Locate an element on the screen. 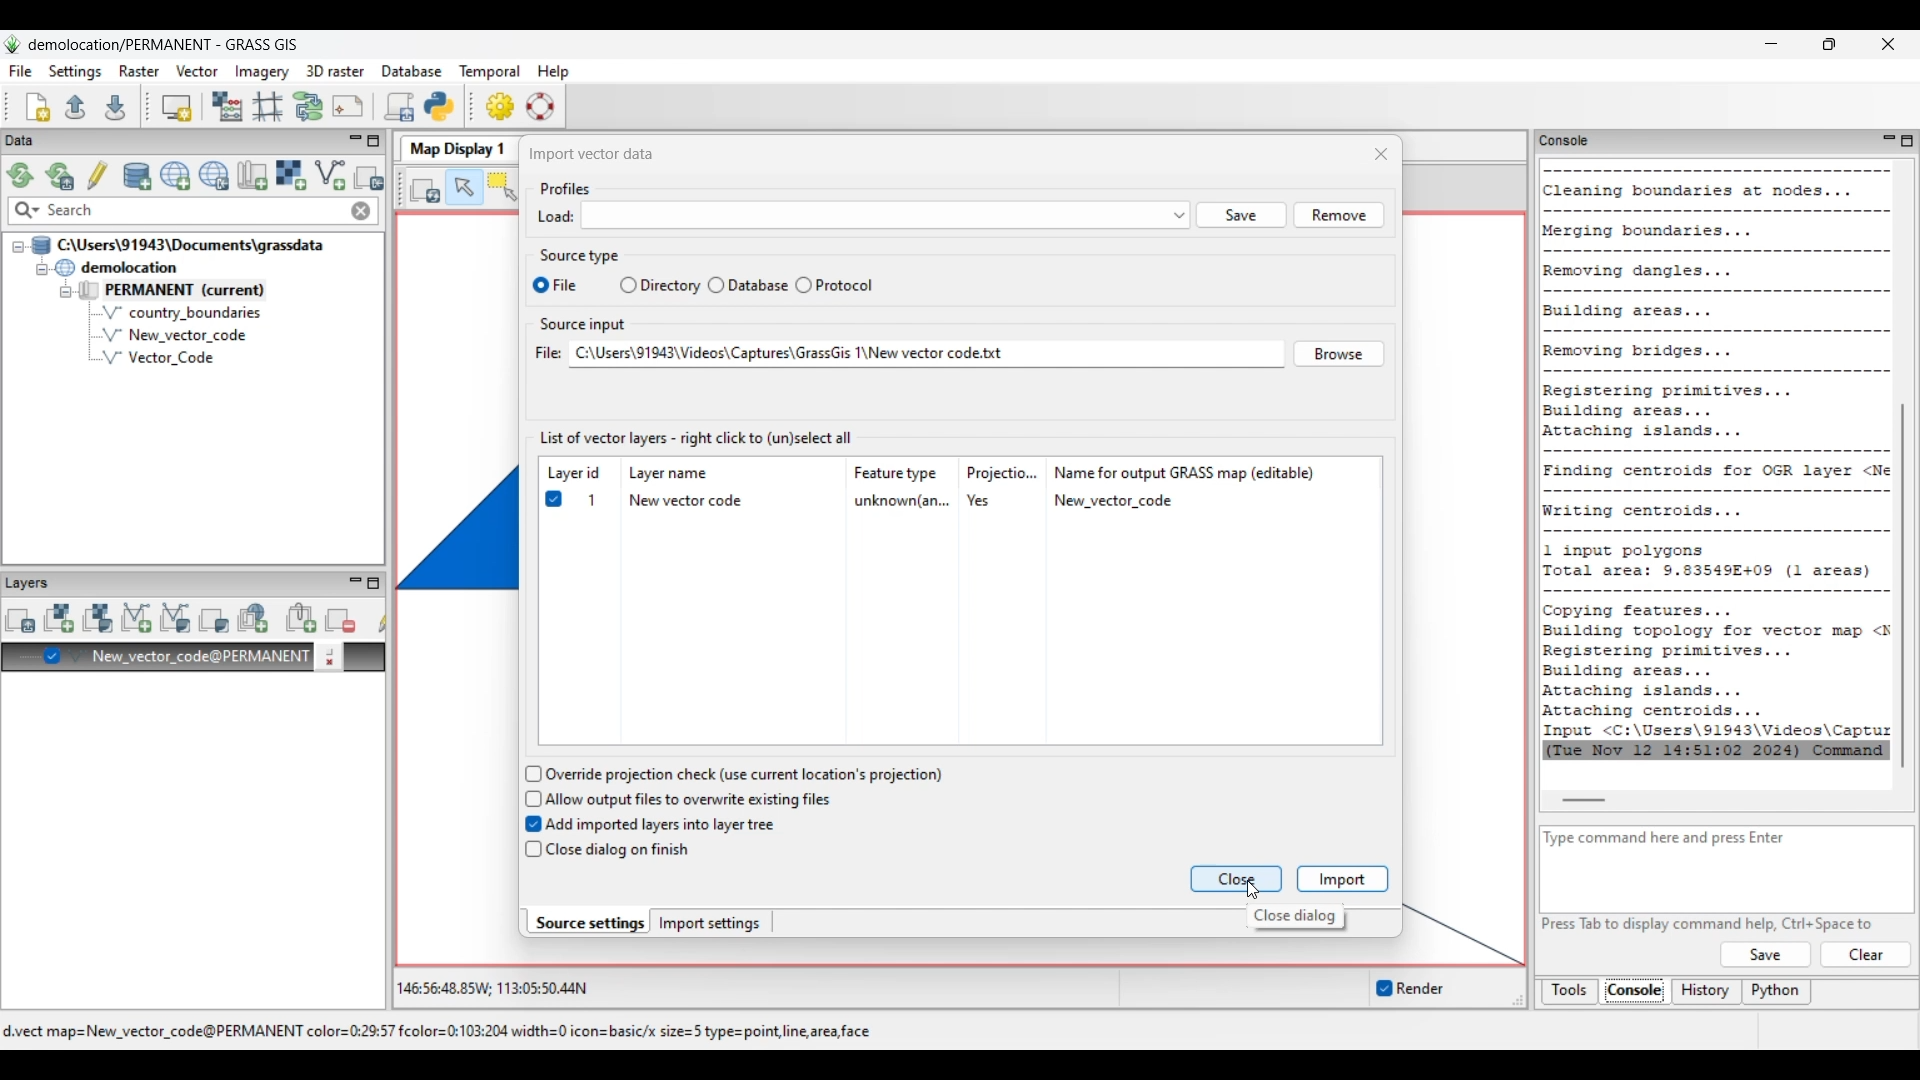 Image resolution: width=1920 pixels, height=1080 pixels. Open a simple python code editor is located at coordinates (439, 106).